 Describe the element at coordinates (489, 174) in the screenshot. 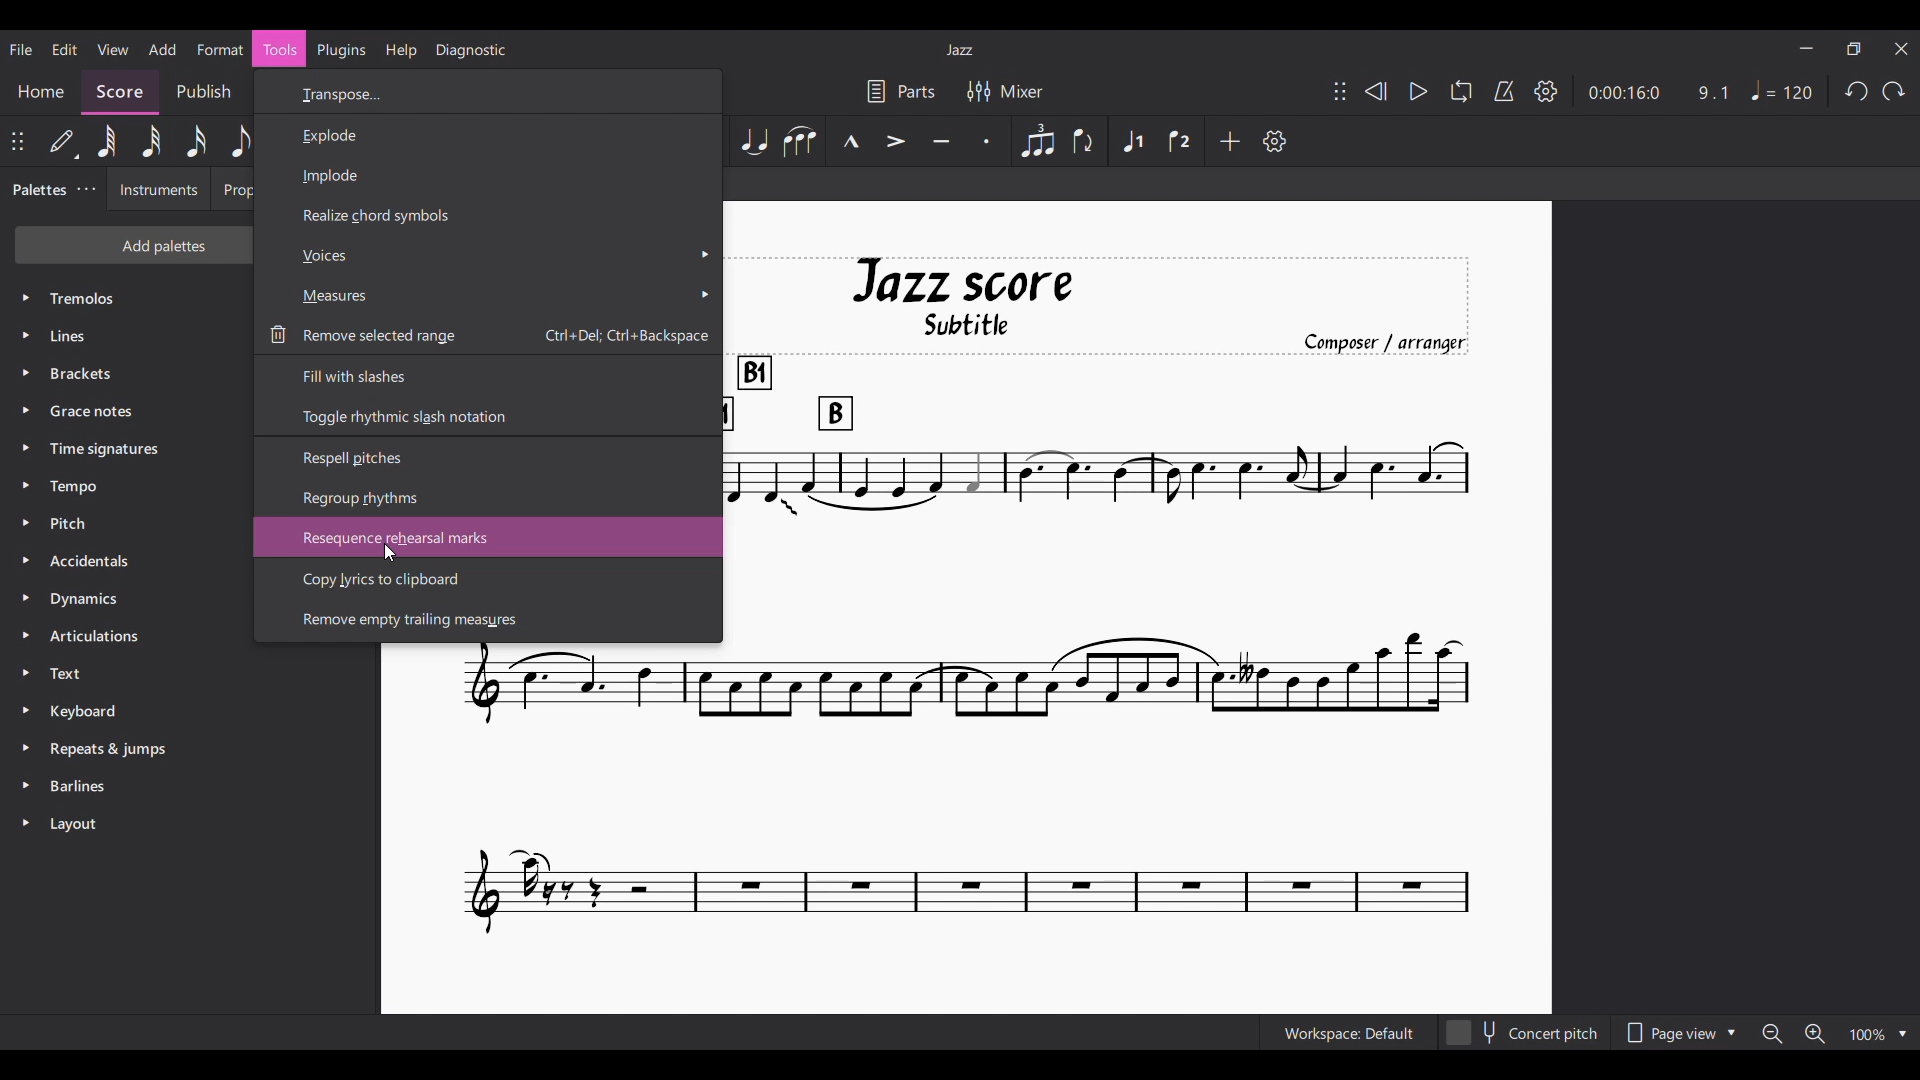

I see `Implode` at that location.